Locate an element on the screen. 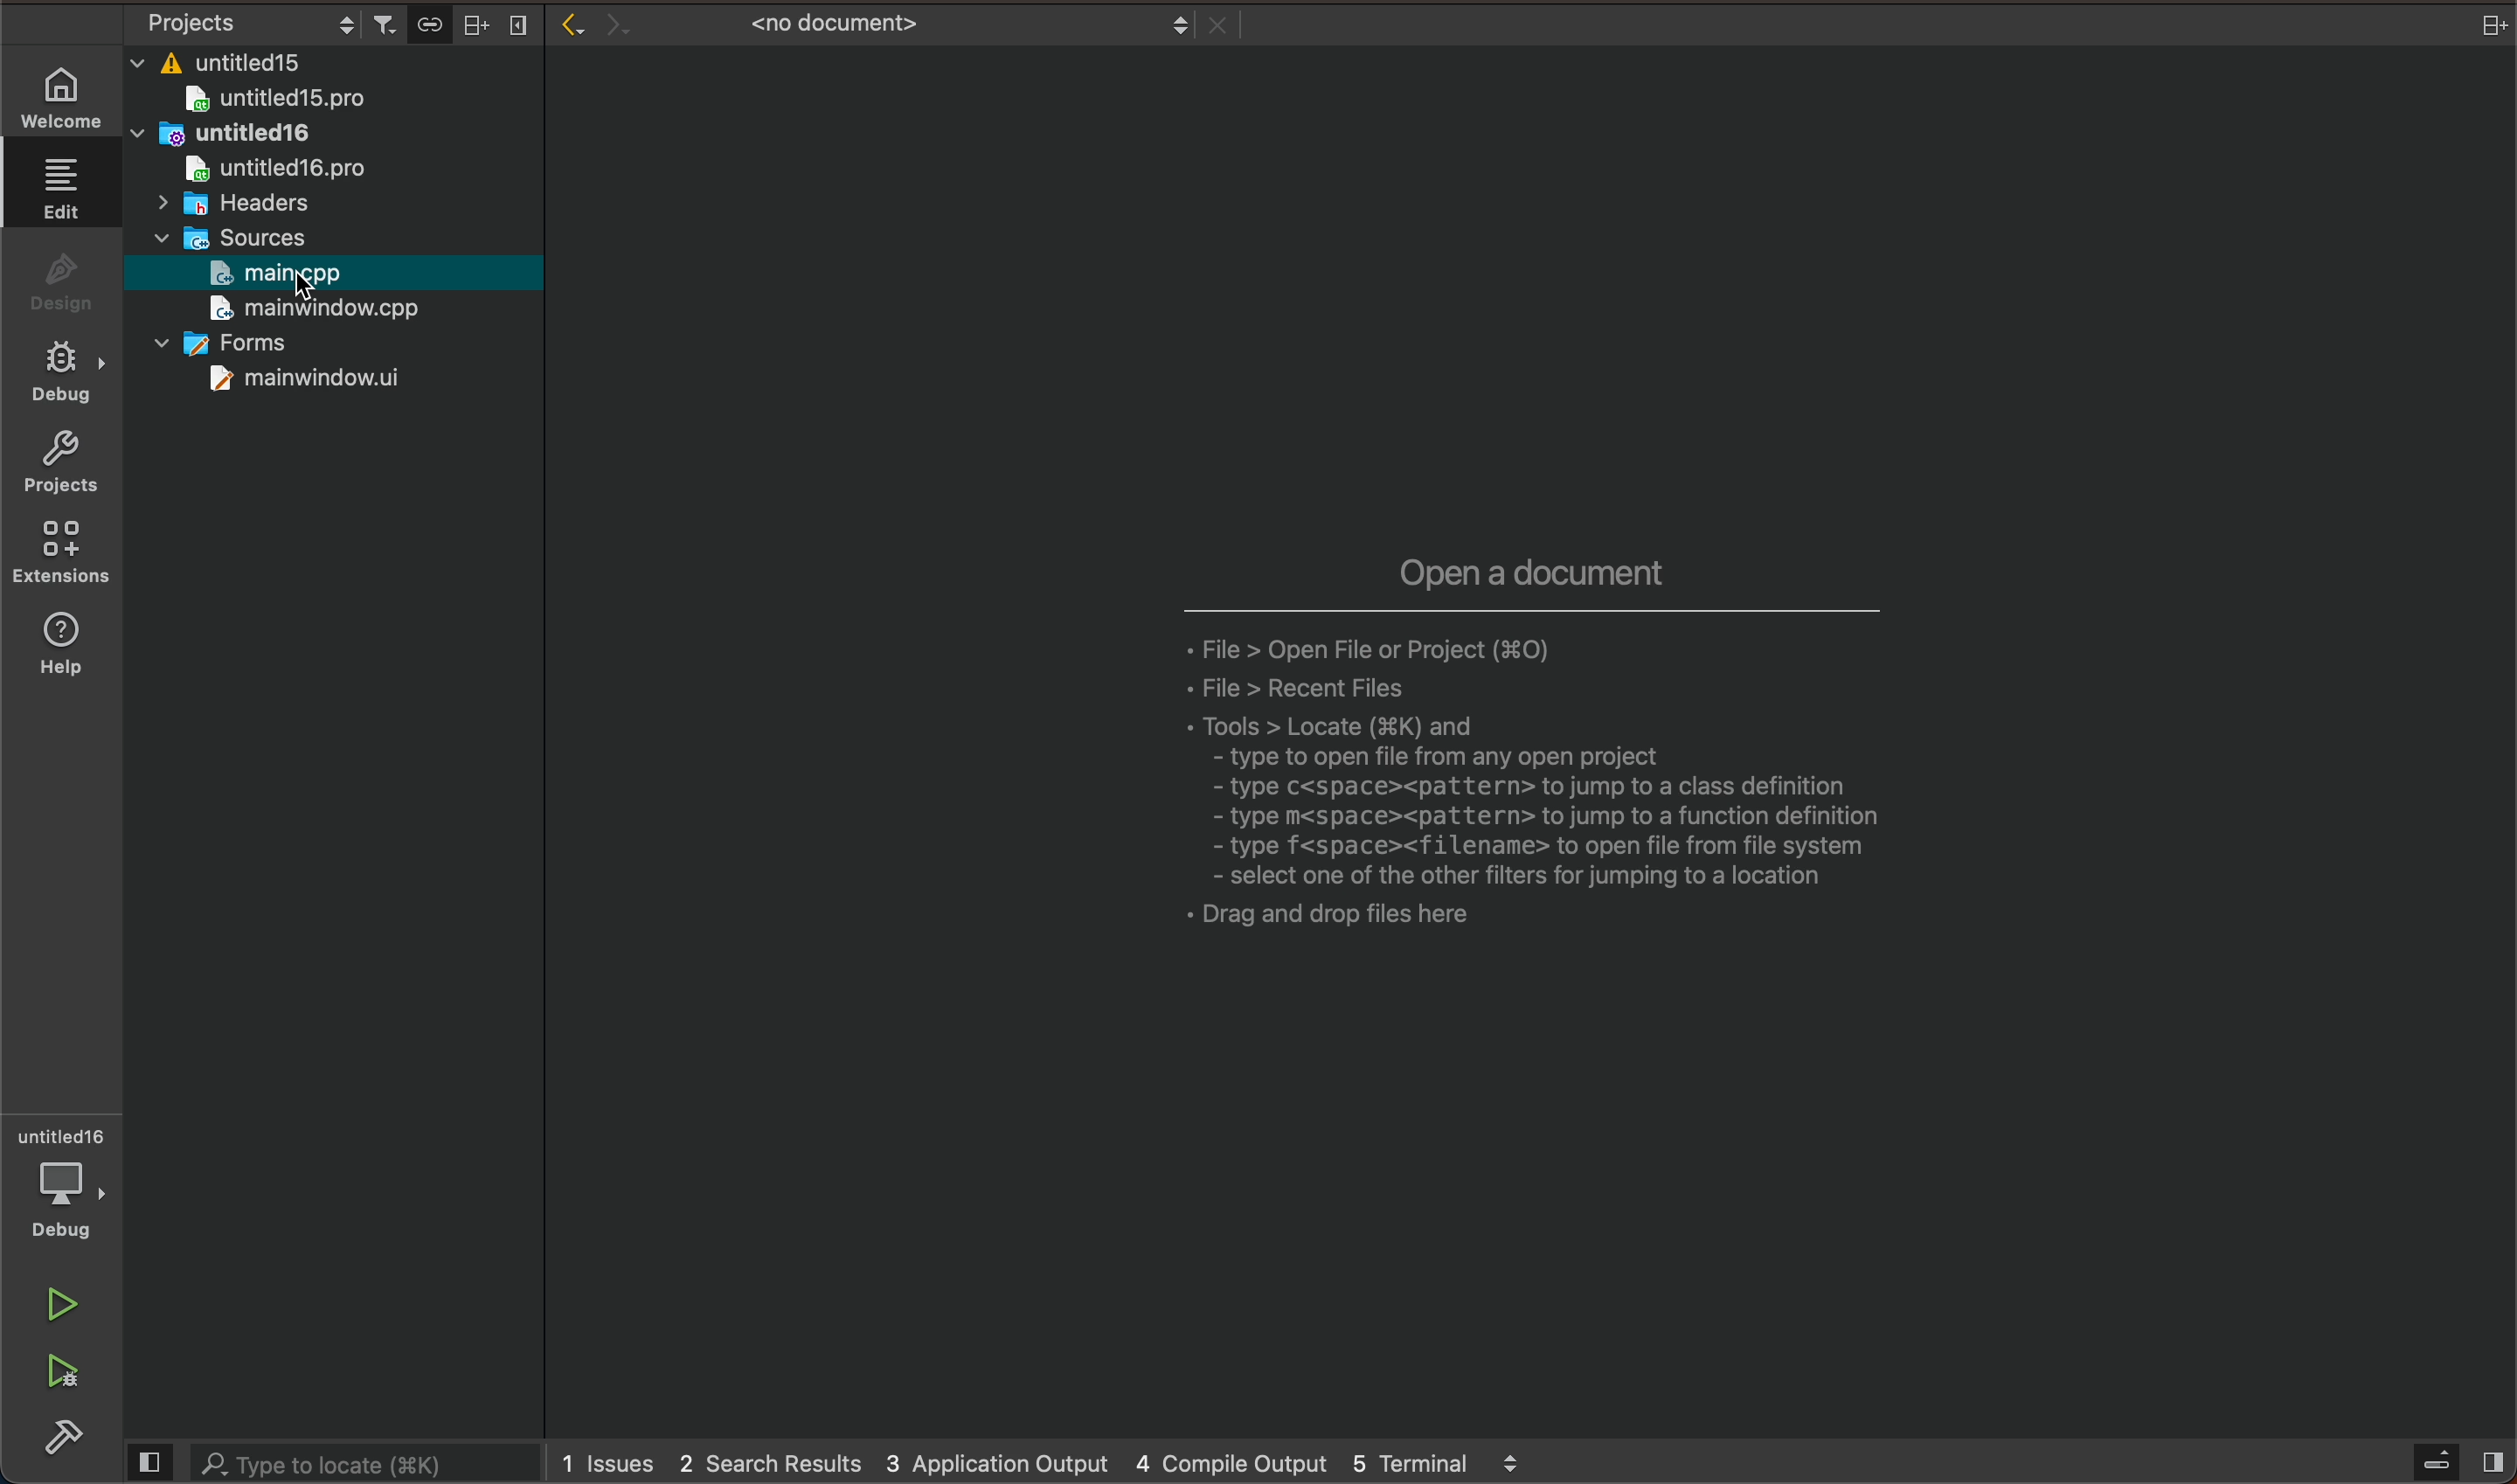 The height and width of the screenshot is (1484, 2517). debug is located at coordinates (61, 374).